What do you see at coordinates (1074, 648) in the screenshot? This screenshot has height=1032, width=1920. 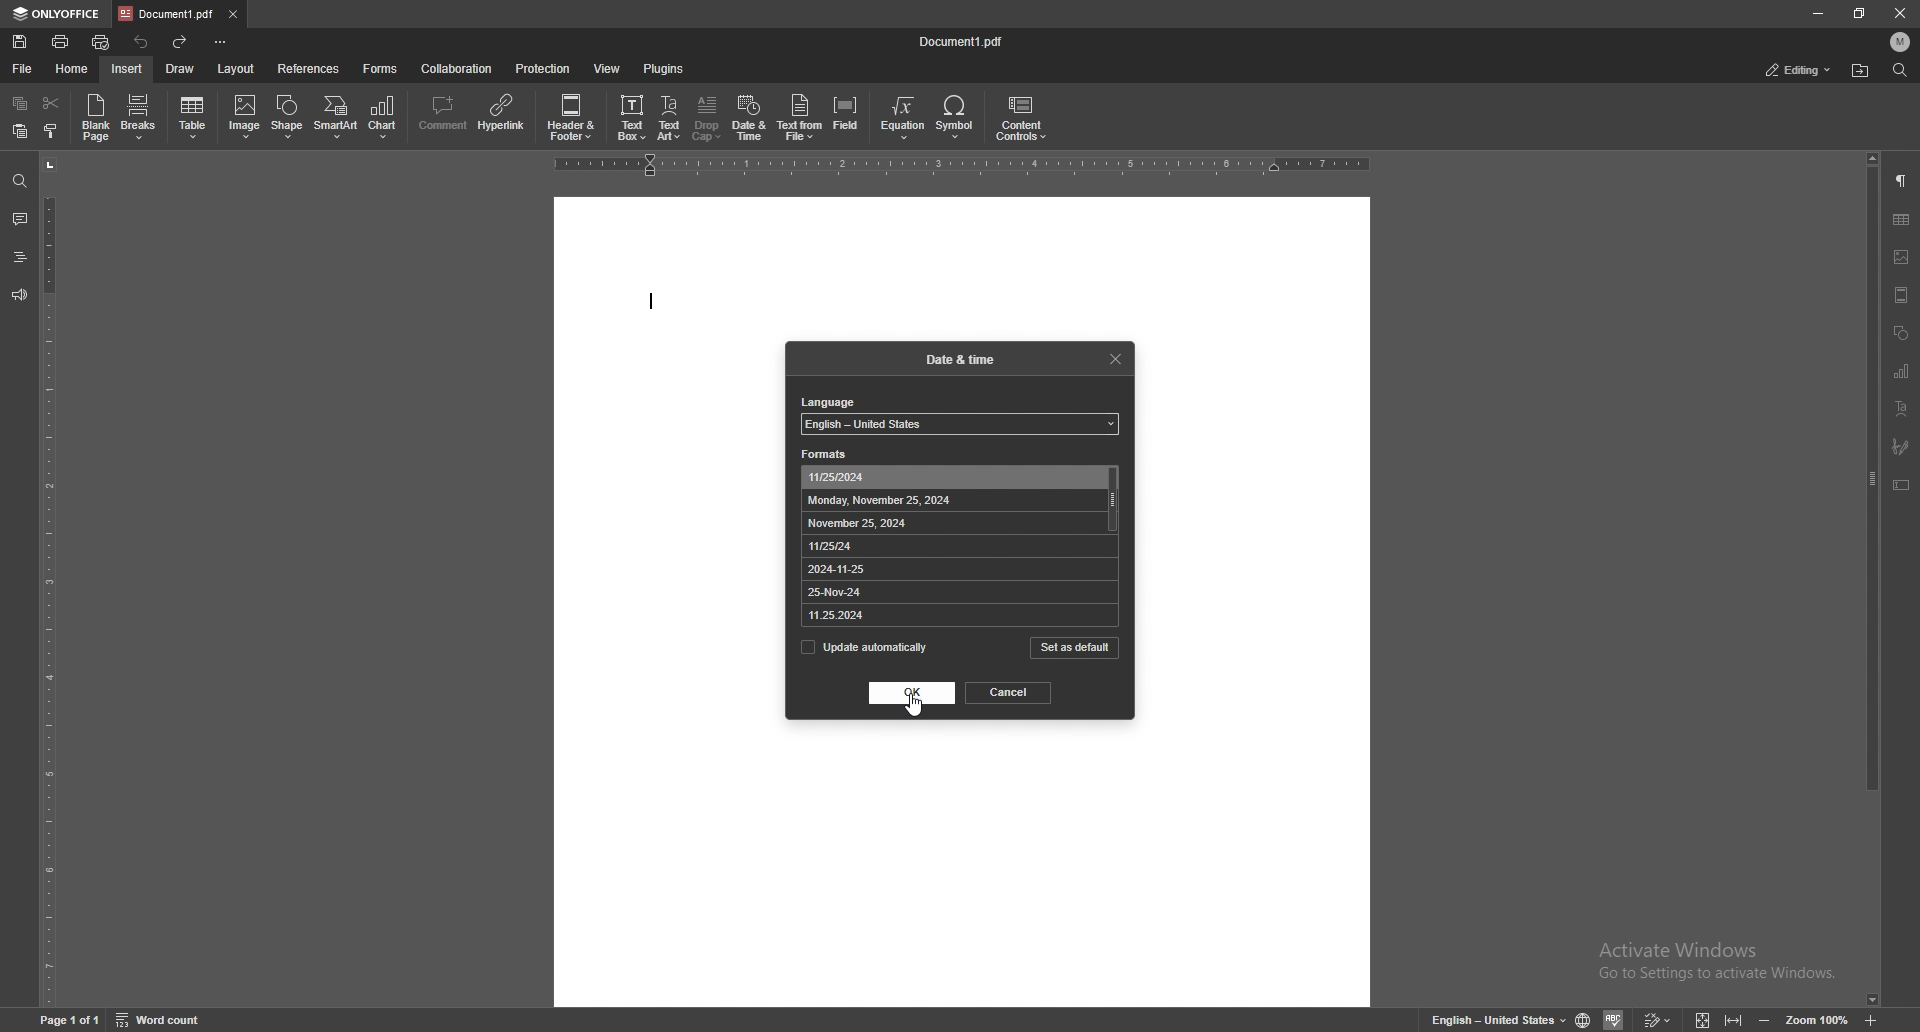 I see `set as default` at bounding box center [1074, 648].